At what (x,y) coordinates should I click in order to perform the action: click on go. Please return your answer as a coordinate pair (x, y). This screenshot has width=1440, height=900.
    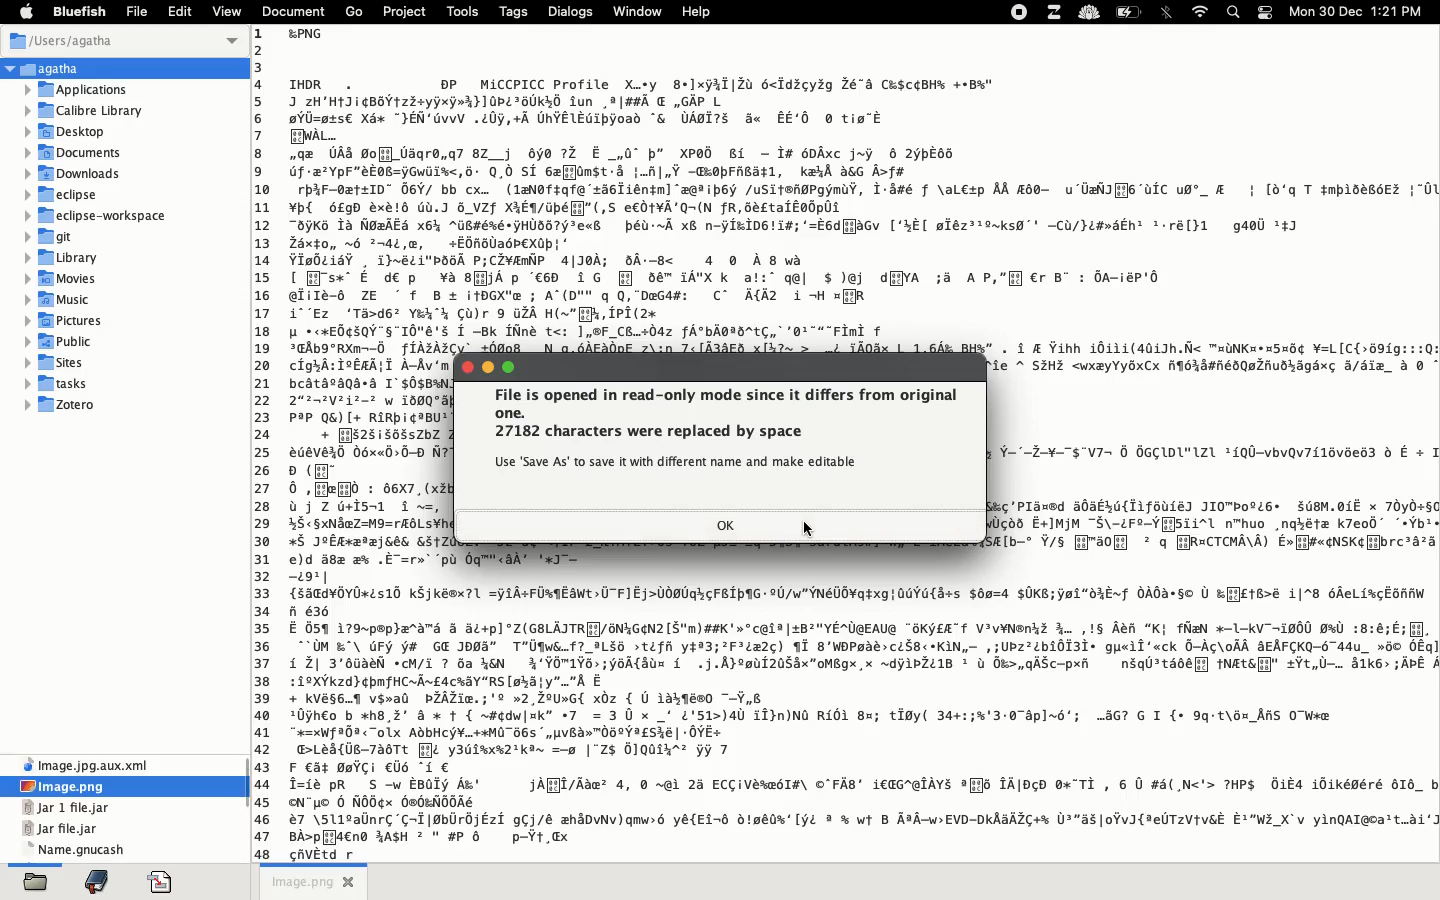
    Looking at the image, I should click on (355, 13).